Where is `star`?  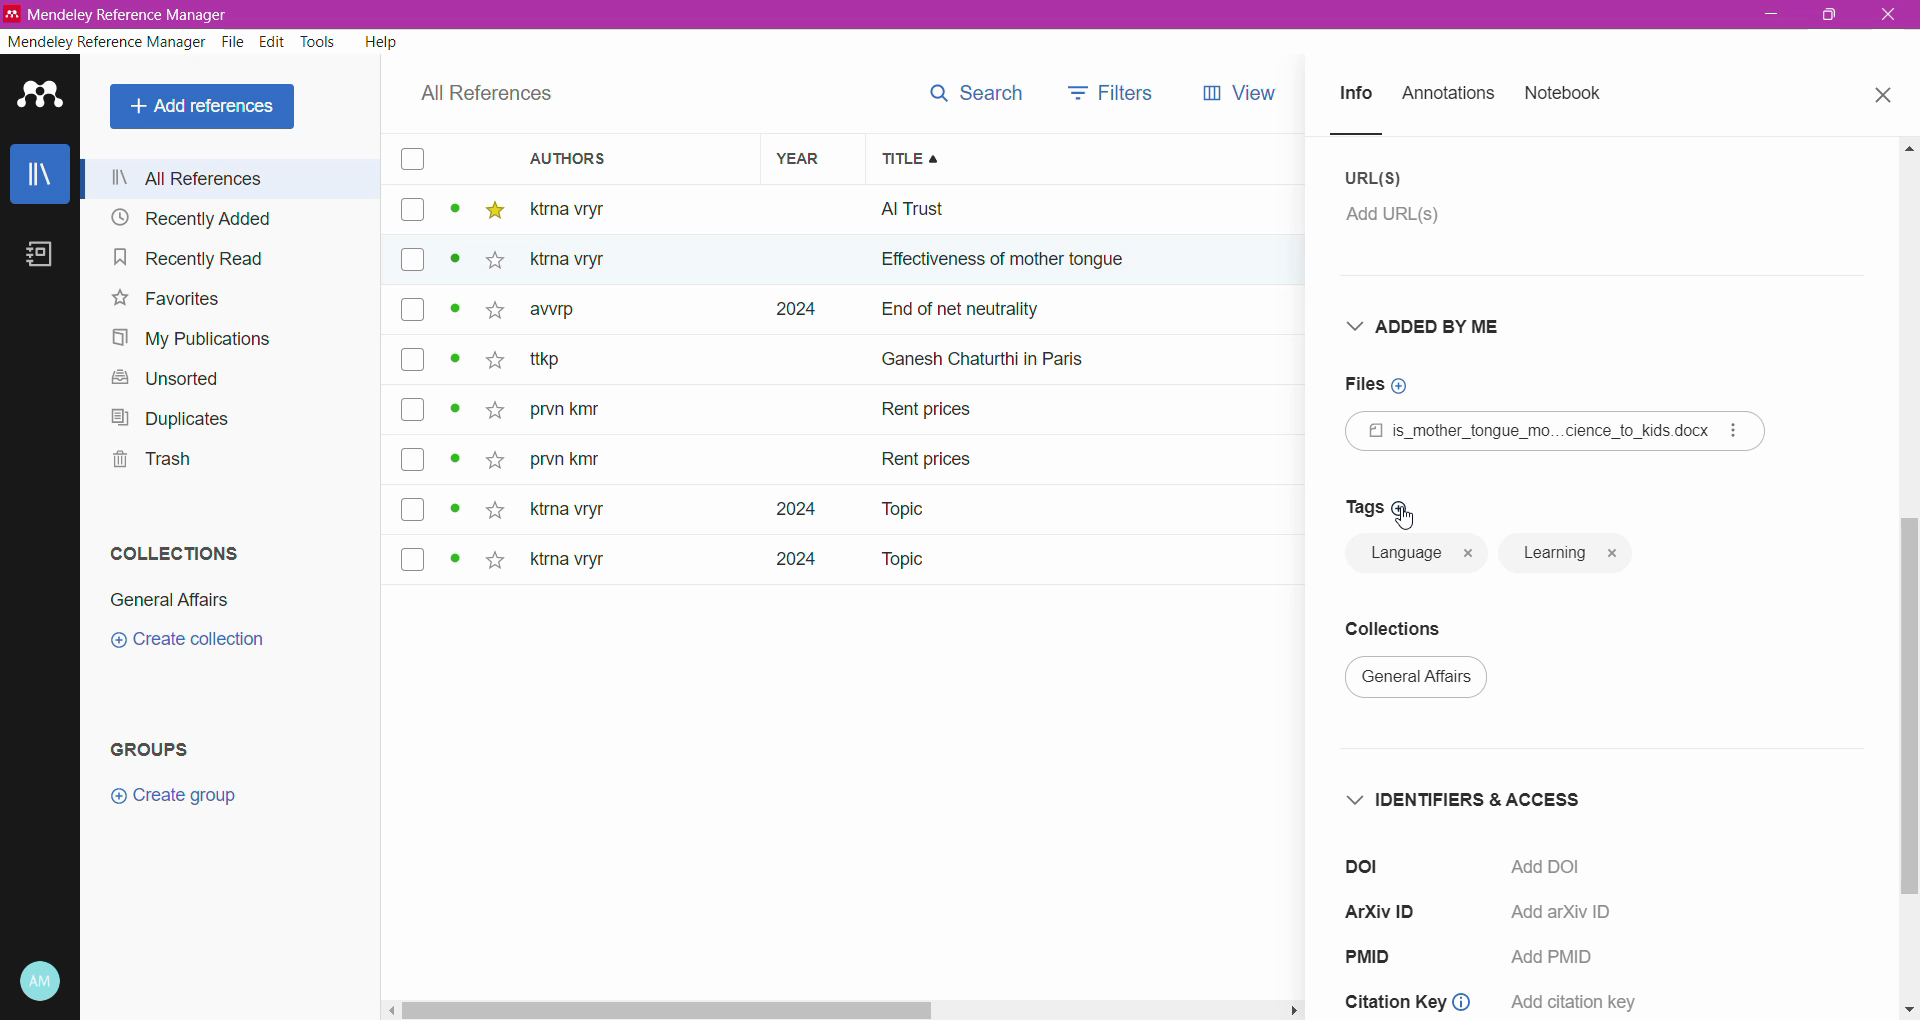 star is located at coordinates (491, 411).